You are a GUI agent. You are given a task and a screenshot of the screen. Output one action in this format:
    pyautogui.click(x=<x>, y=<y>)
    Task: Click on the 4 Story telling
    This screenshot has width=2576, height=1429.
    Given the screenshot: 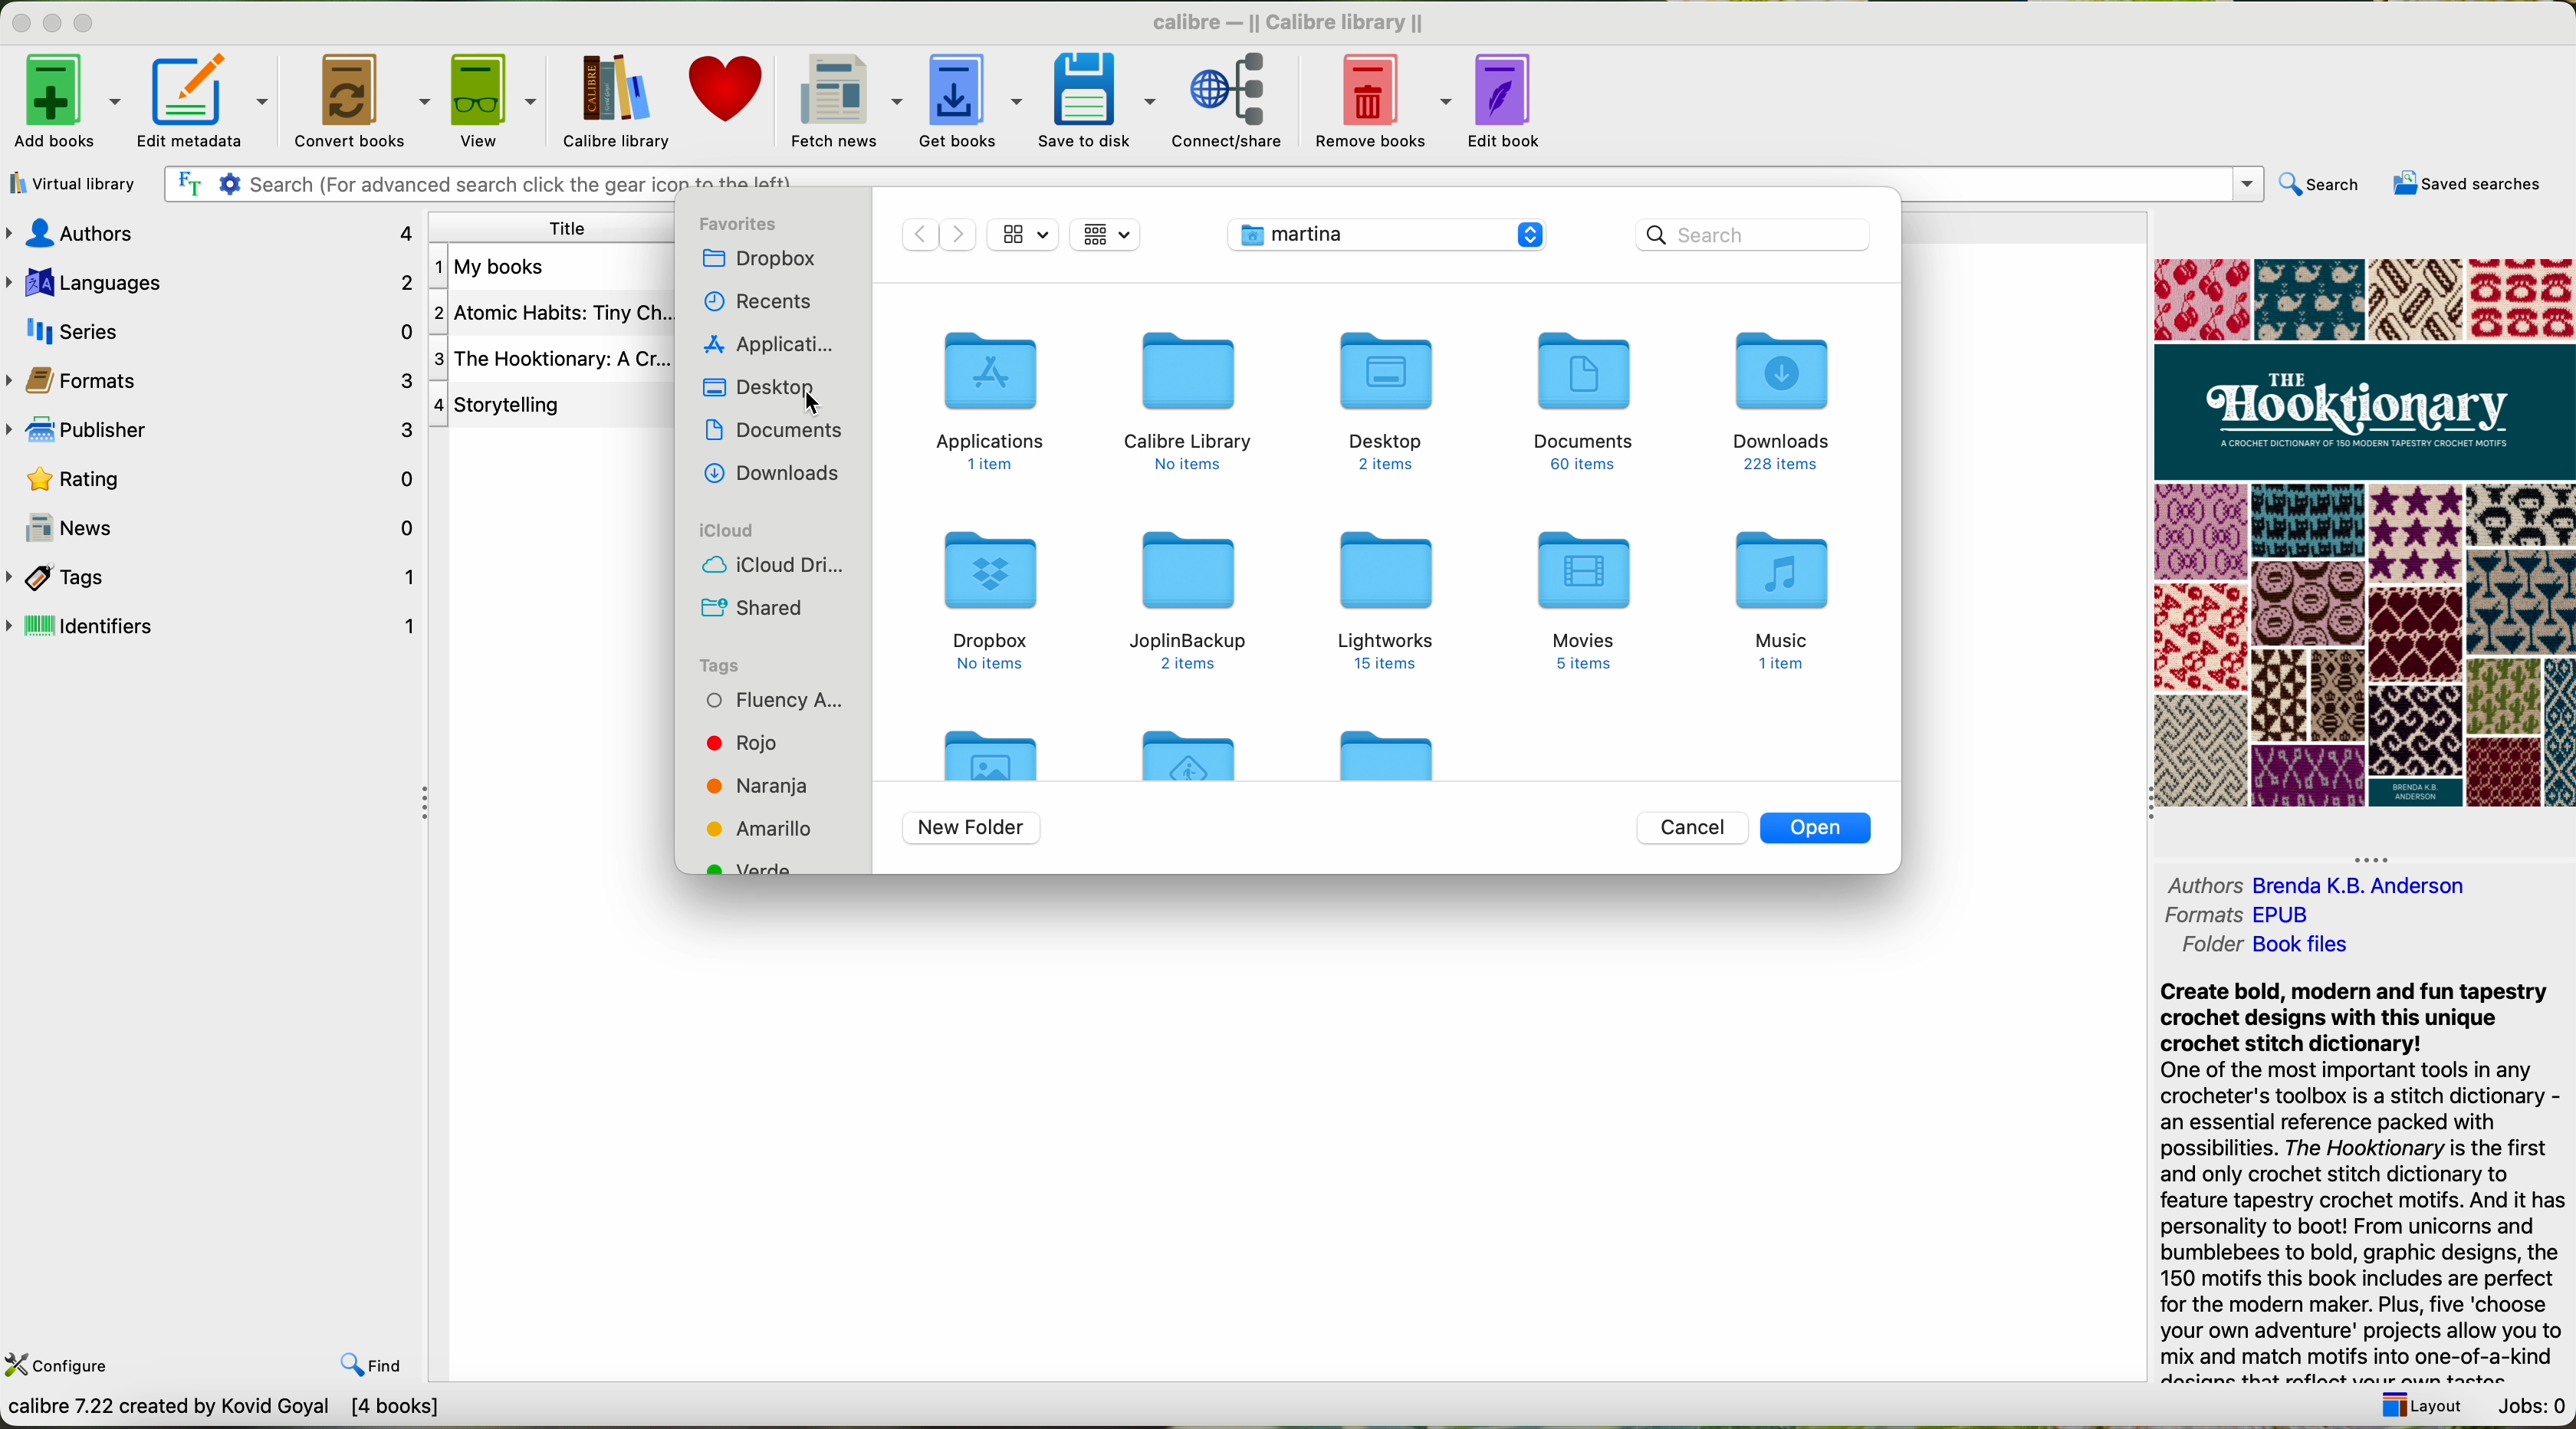 What is the action you would take?
    pyautogui.click(x=509, y=415)
    